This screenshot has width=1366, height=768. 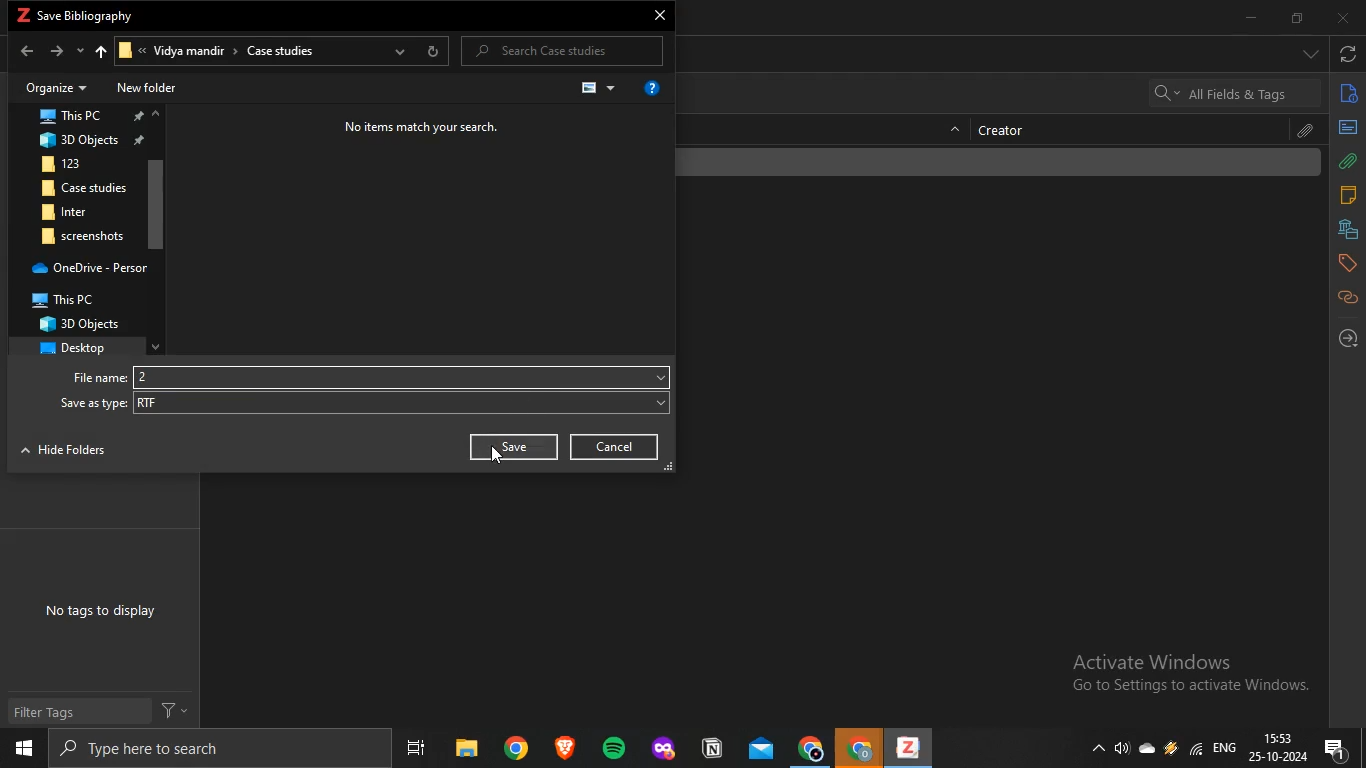 What do you see at coordinates (609, 746) in the screenshot?
I see `spotify` at bounding box center [609, 746].